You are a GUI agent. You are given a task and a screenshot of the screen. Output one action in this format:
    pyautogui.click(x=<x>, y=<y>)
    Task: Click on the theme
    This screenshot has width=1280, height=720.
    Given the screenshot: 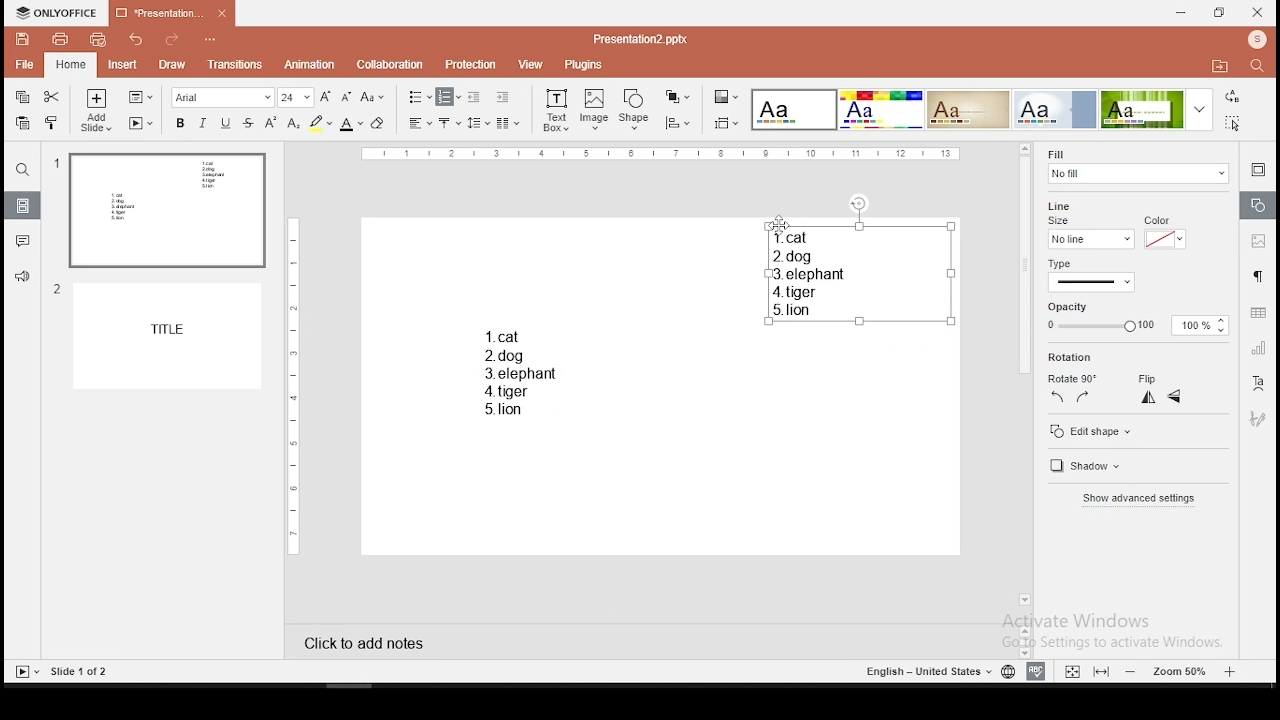 What is the action you would take?
    pyautogui.click(x=967, y=110)
    